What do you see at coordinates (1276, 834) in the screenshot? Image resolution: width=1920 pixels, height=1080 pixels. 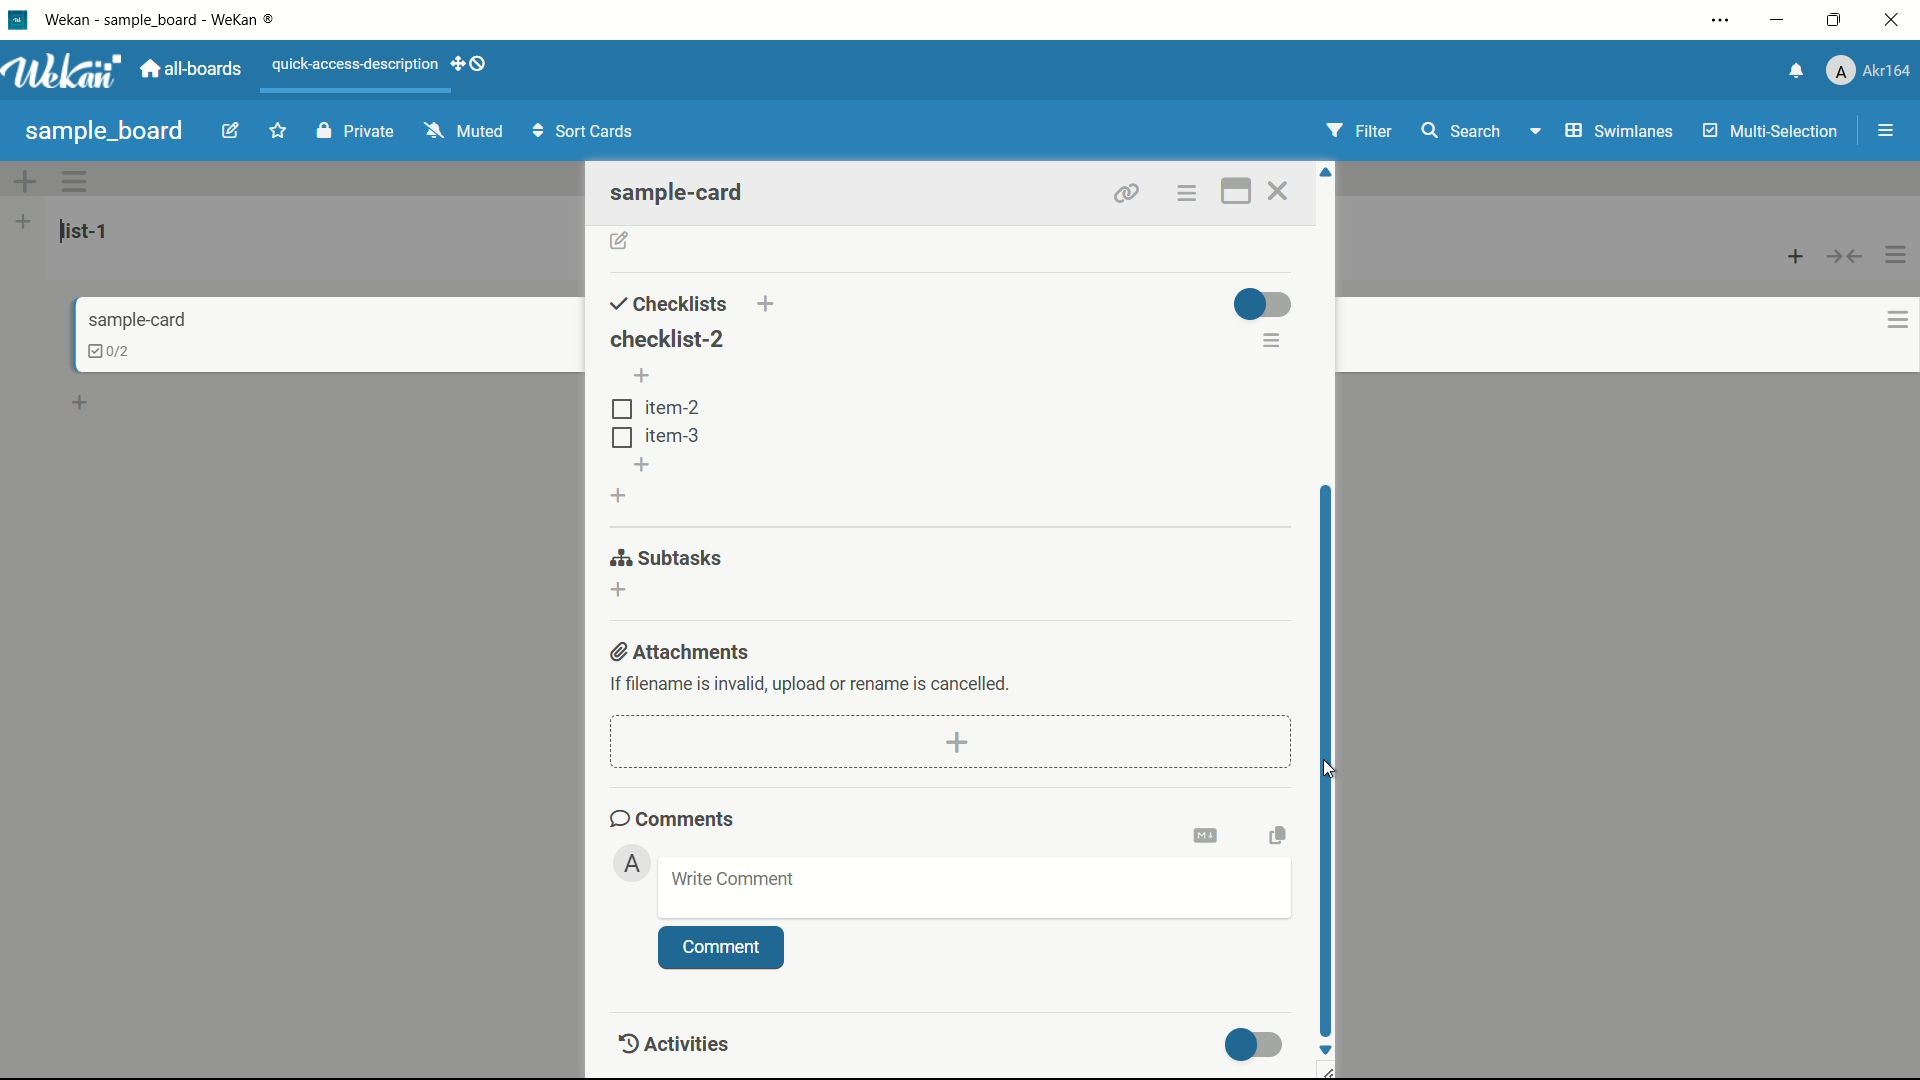 I see `copy text to clipboard` at bounding box center [1276, 834].